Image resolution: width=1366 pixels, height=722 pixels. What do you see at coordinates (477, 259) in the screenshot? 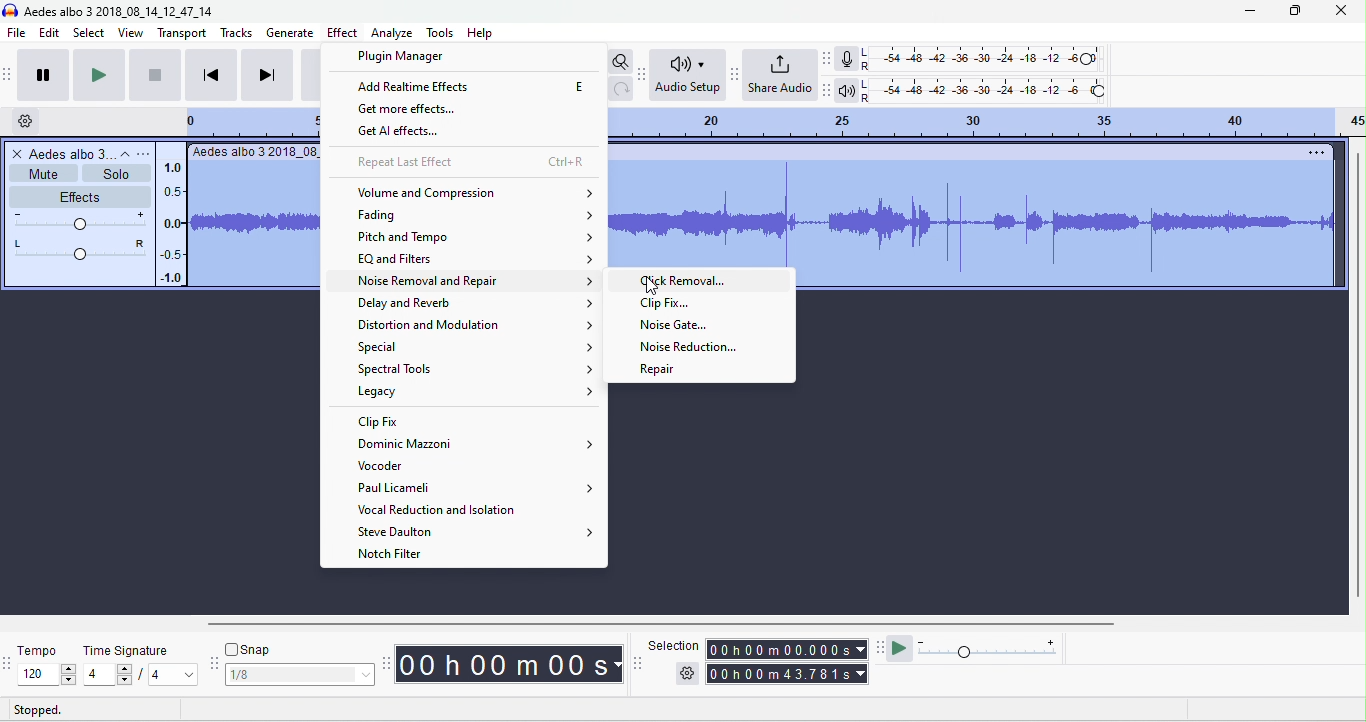
I see `EQ and filters` at bounding box center [477, 259].